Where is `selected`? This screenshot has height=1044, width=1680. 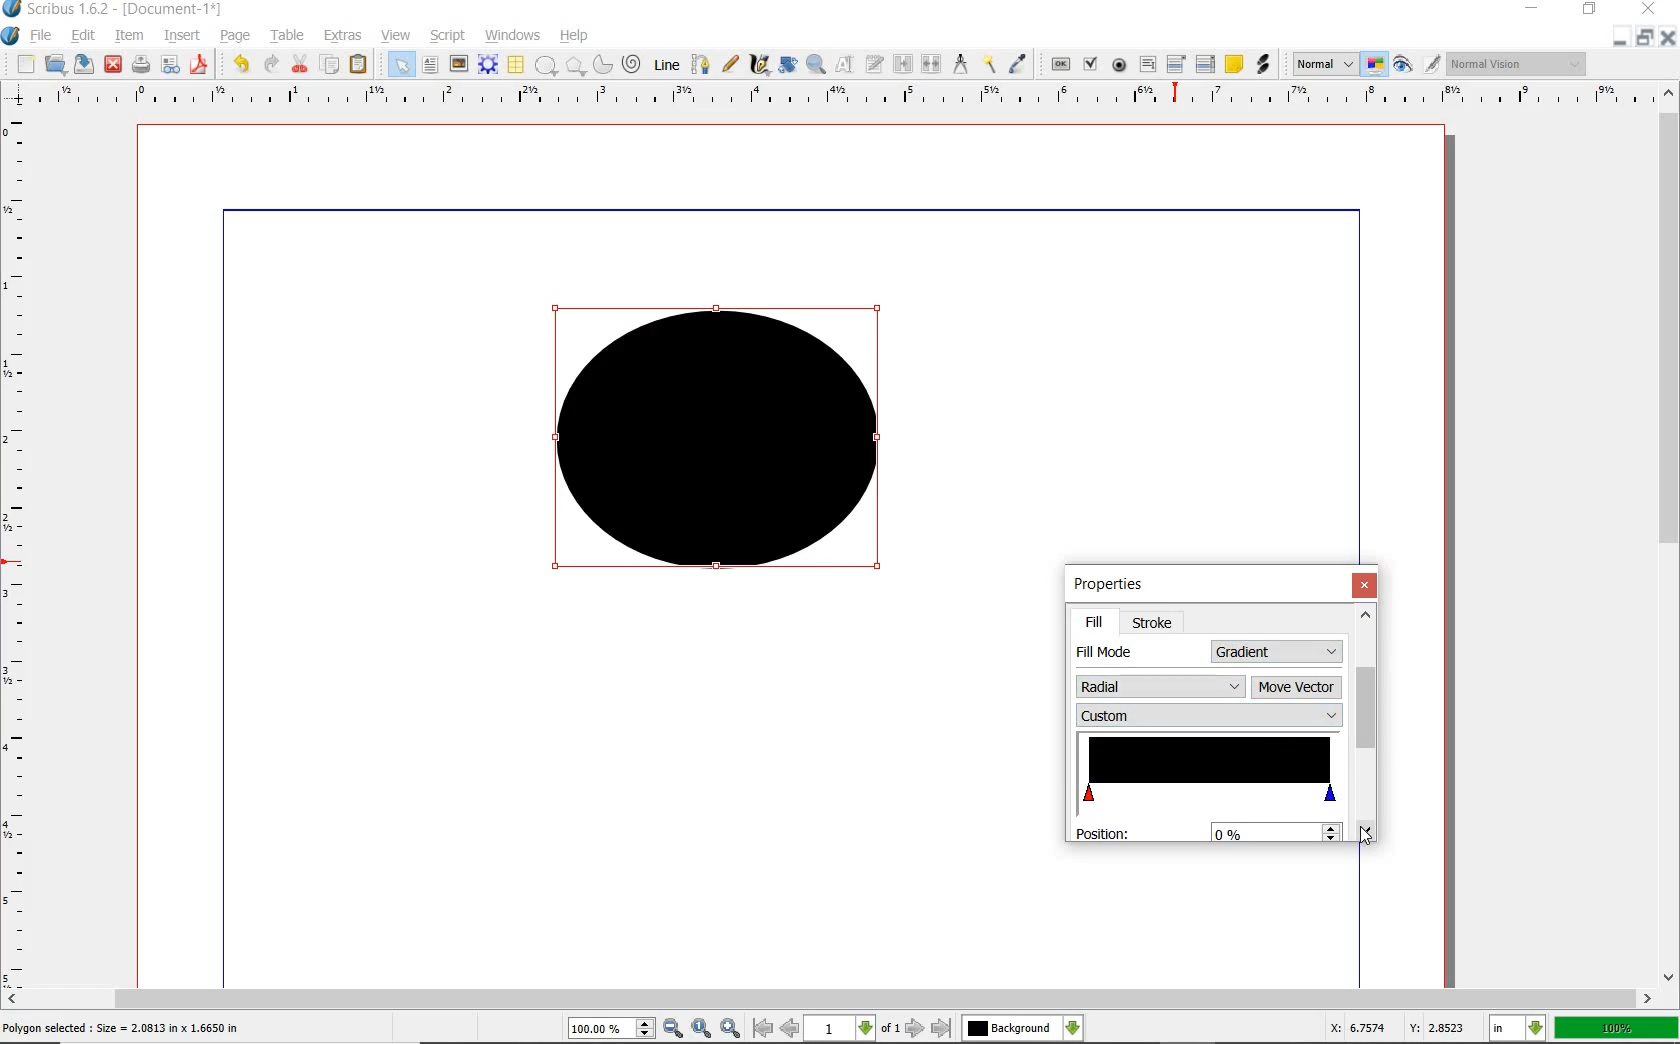
selected is located at coordinates (122, 1029).